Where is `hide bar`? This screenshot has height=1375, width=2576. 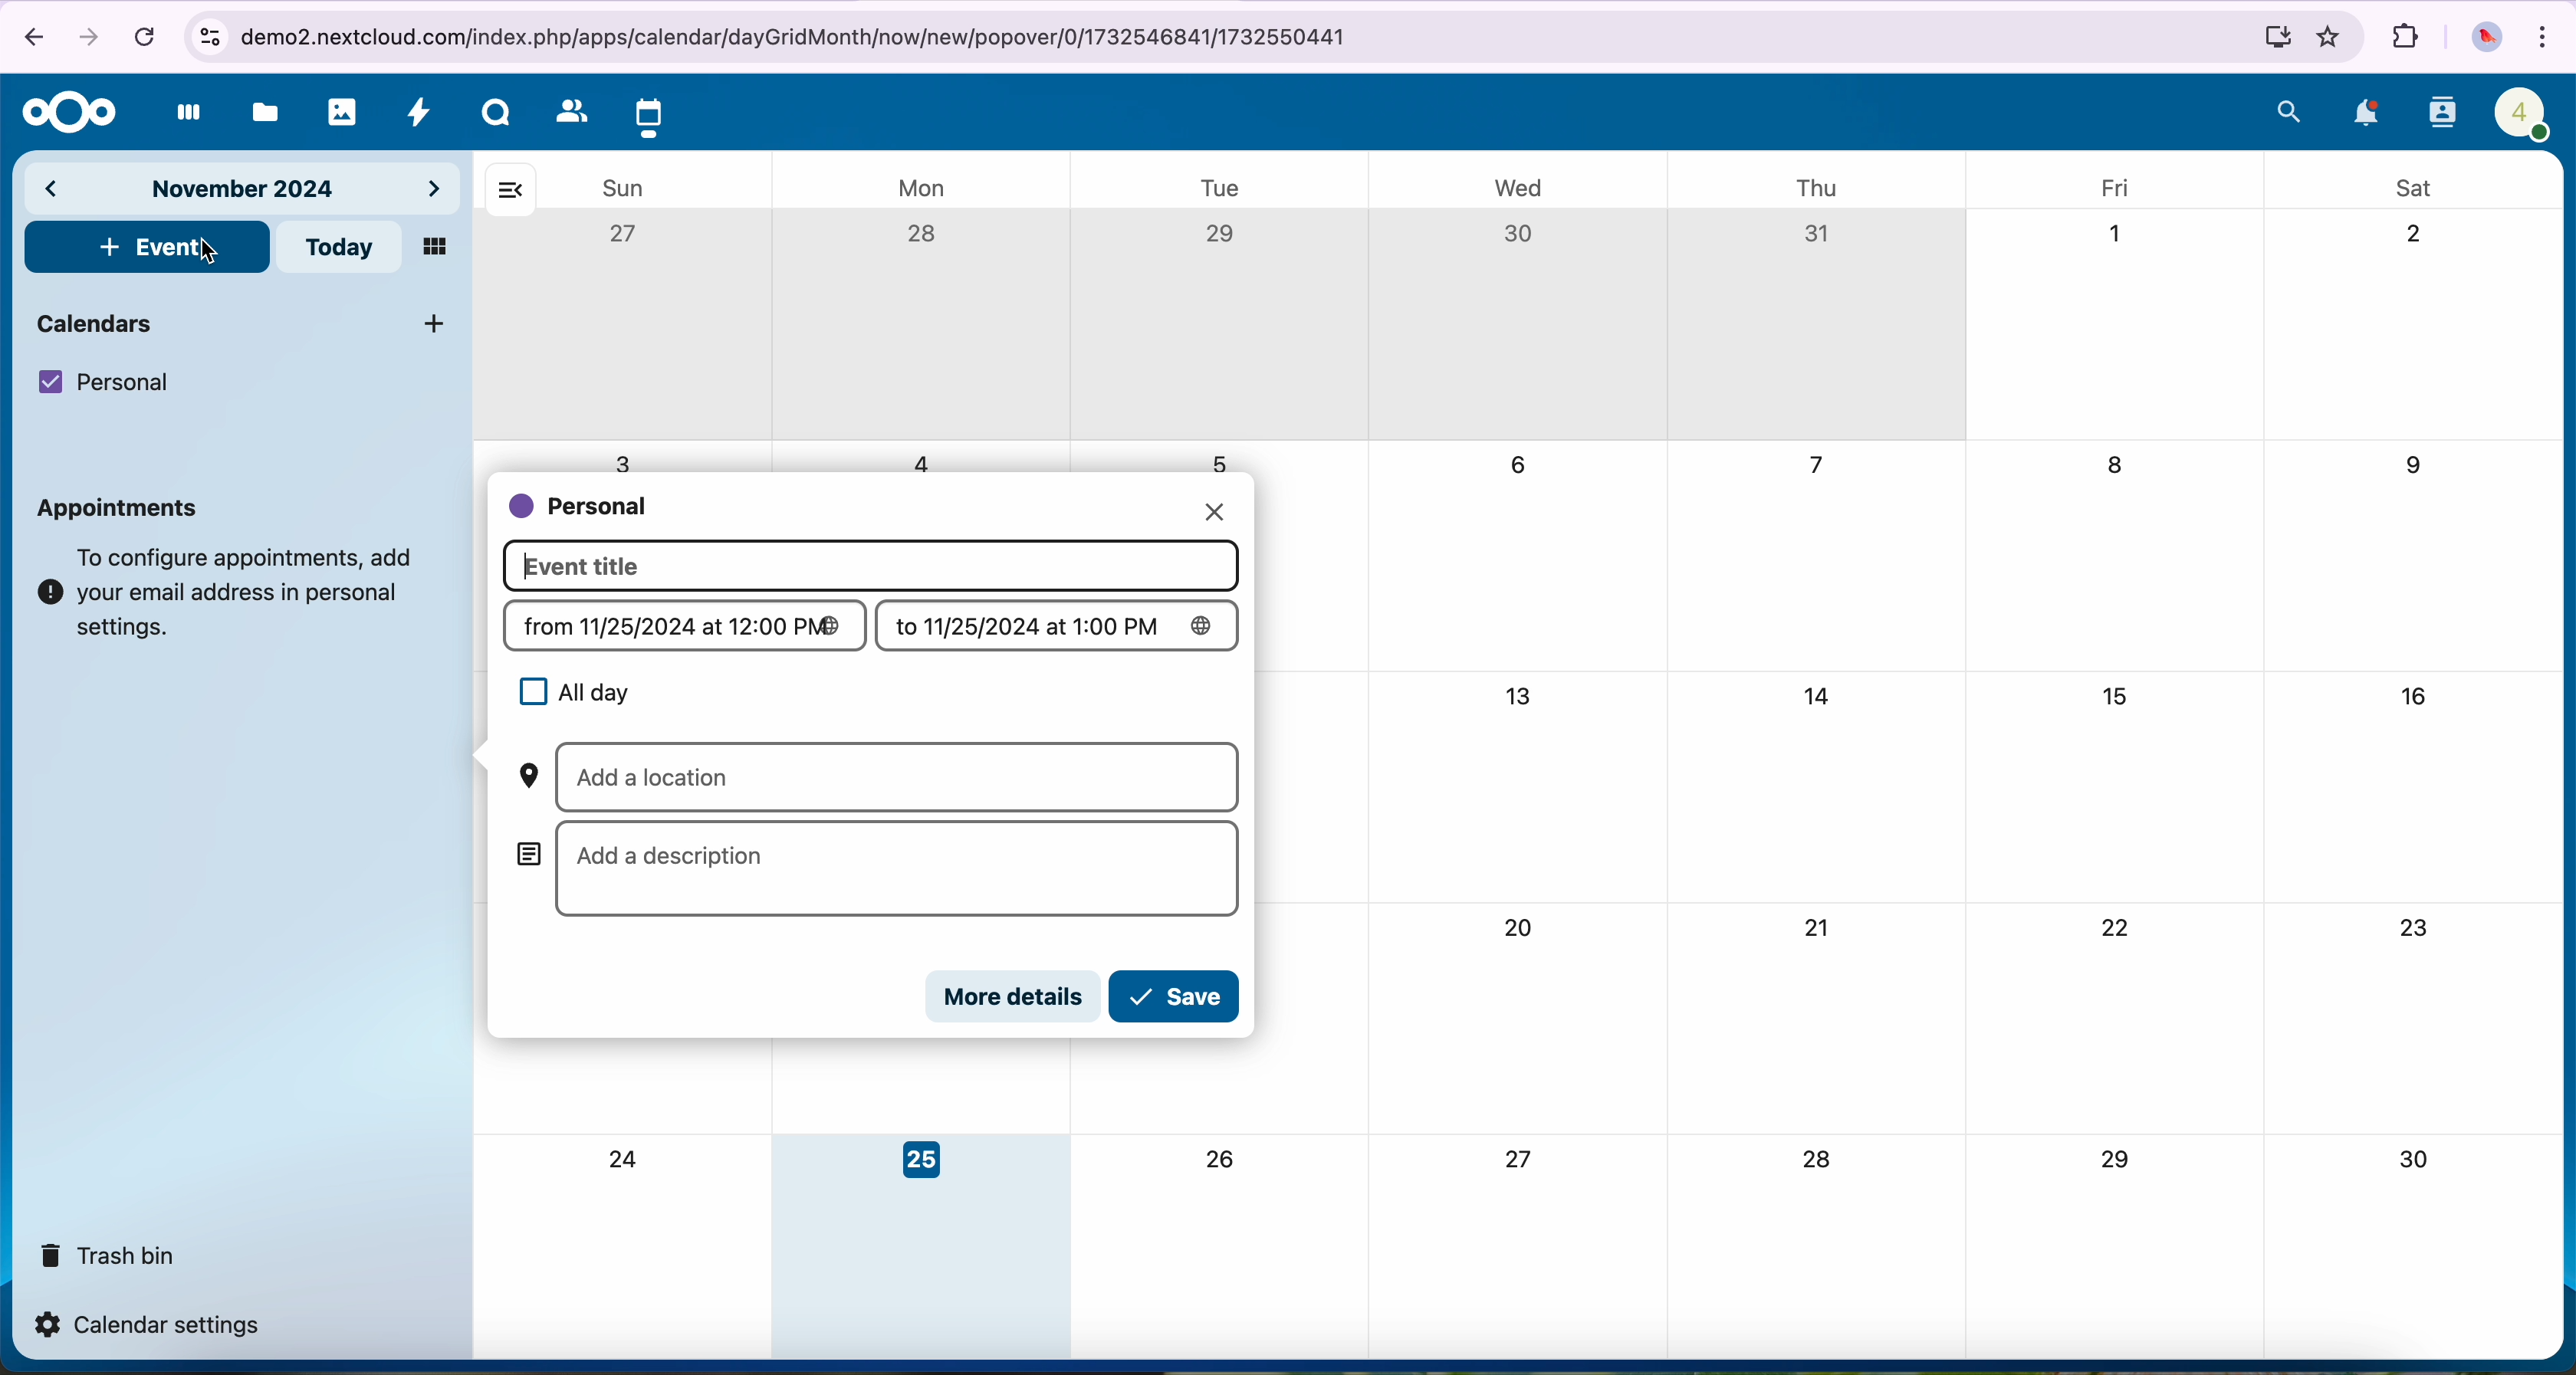 hide bar is located at coordinates (510, 191).